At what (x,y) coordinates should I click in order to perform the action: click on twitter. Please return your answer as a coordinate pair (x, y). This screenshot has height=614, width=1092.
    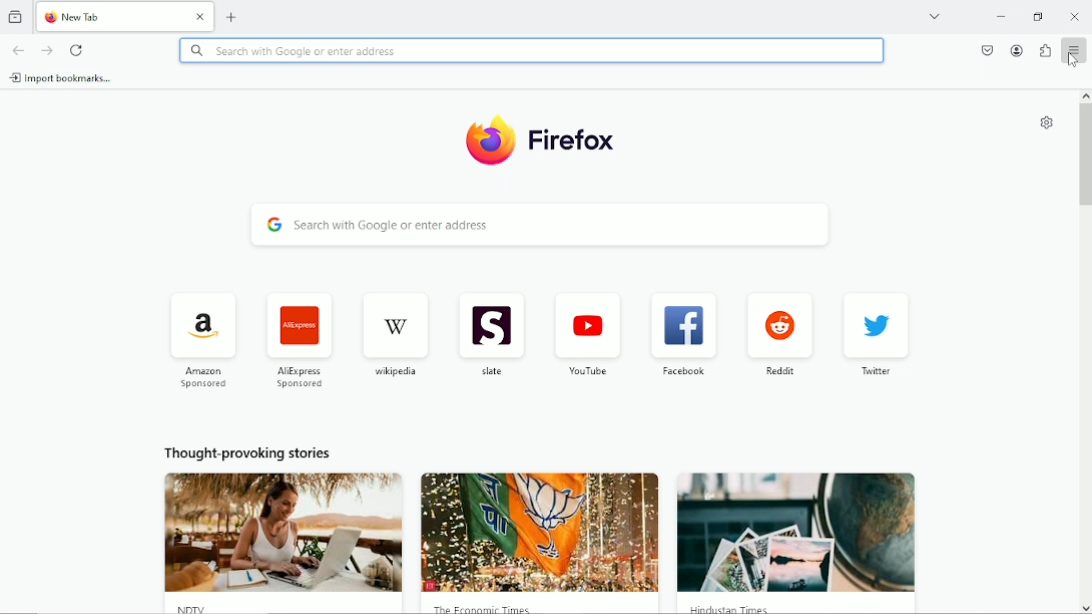
    Looking at the image, I should click on (873, 373).